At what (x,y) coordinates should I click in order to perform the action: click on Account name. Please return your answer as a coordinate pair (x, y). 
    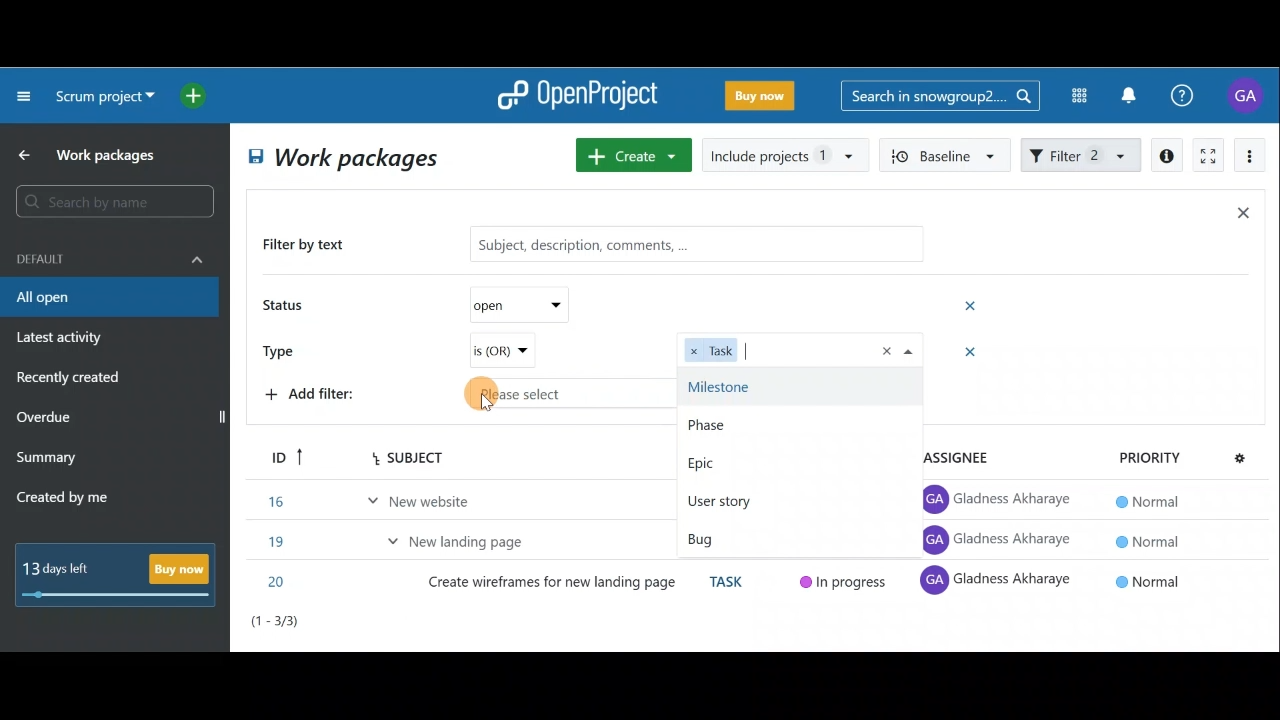
    Looking at the image, I should click on (1248, 95).